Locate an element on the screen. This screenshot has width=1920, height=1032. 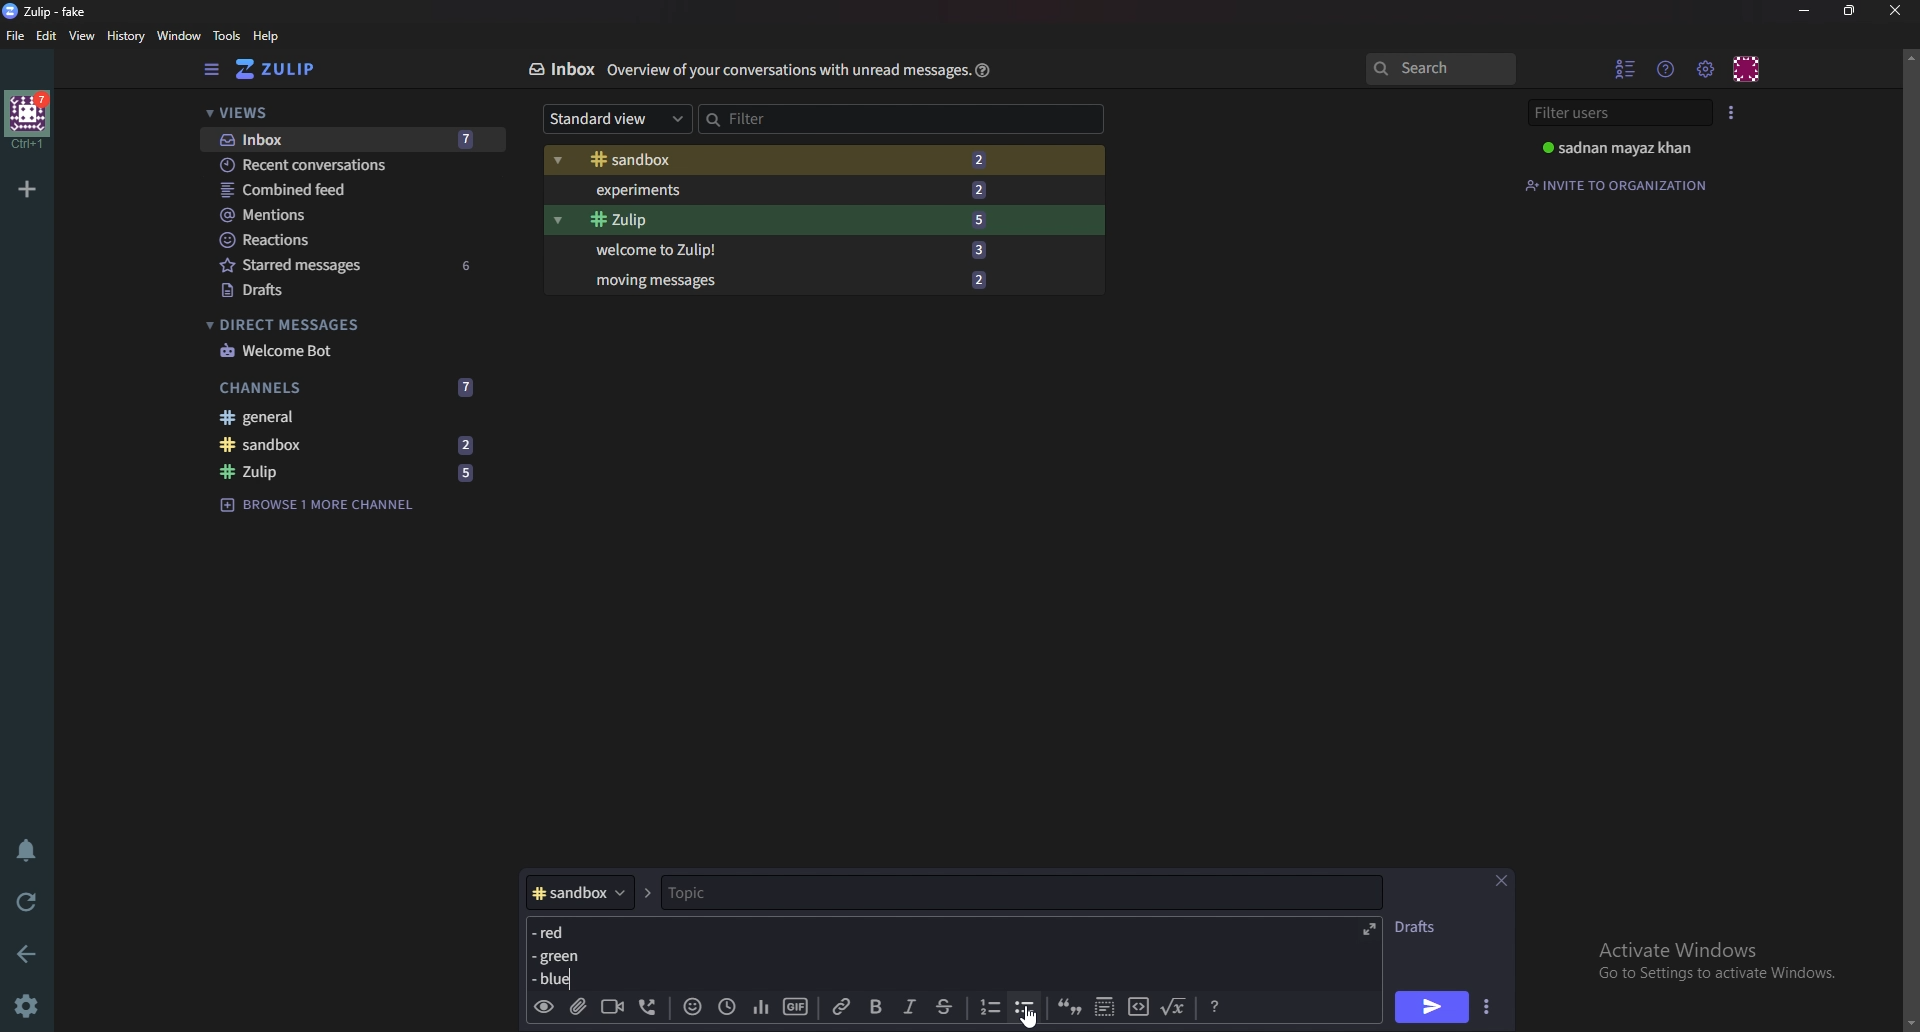
Spoiler is located at coordinates (1106, 1005).